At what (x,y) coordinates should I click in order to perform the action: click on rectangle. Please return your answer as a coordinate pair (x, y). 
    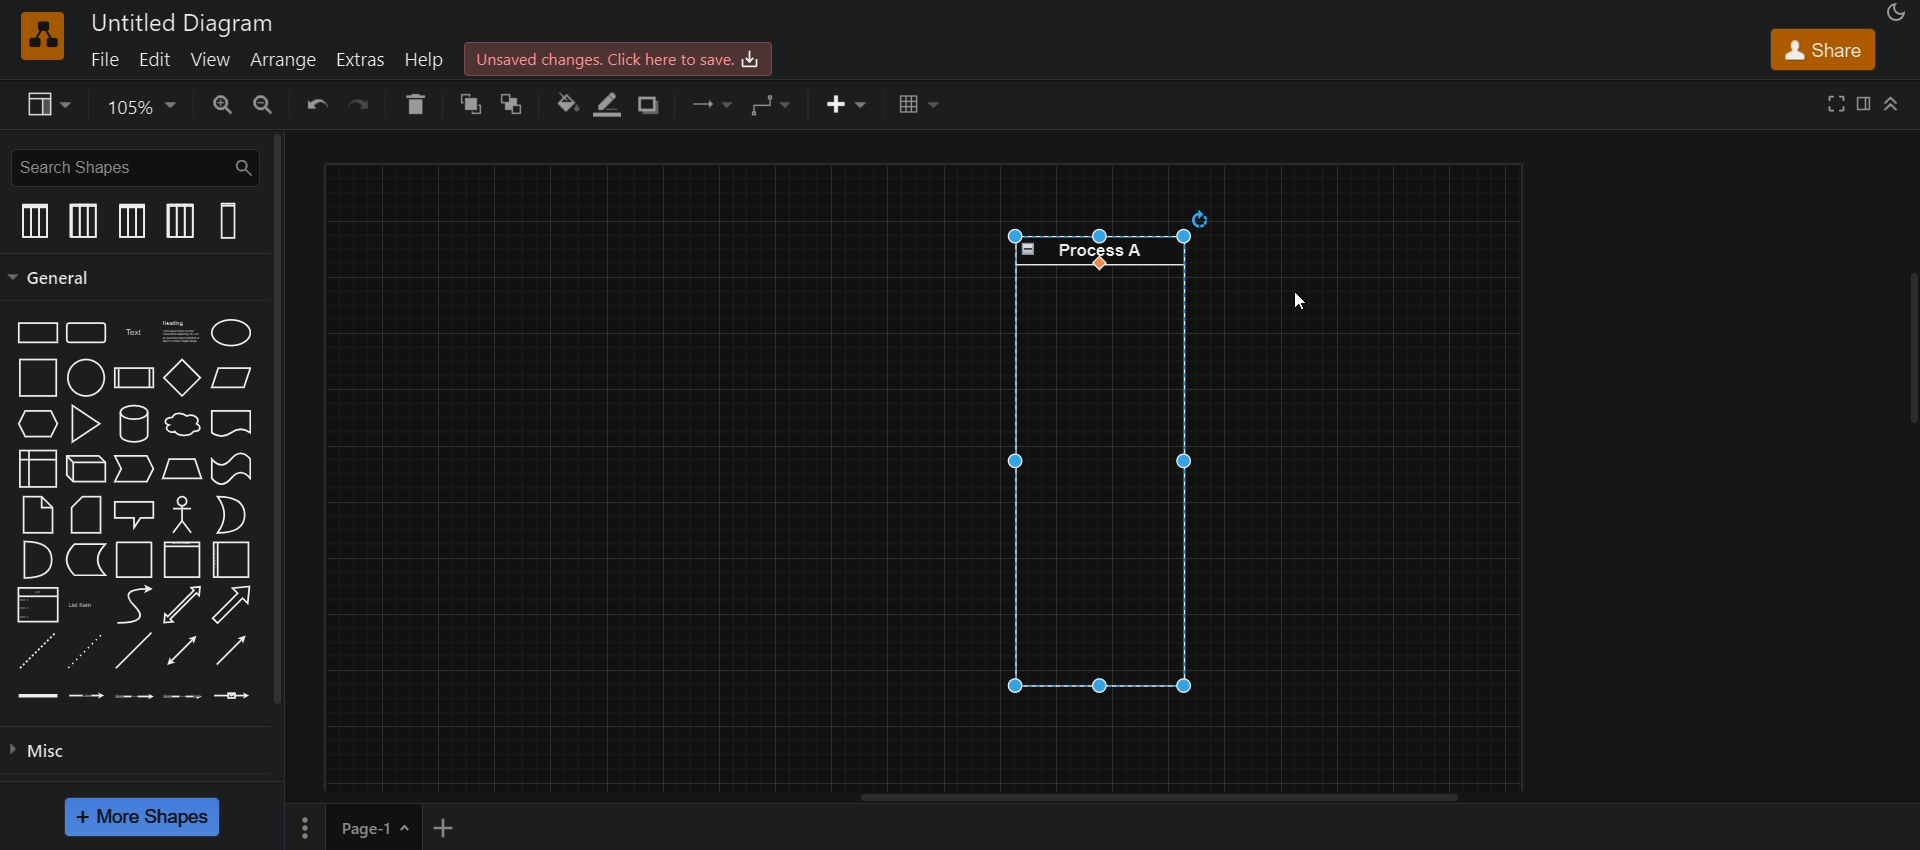
    Looking at the image, I should click on (31, 332).